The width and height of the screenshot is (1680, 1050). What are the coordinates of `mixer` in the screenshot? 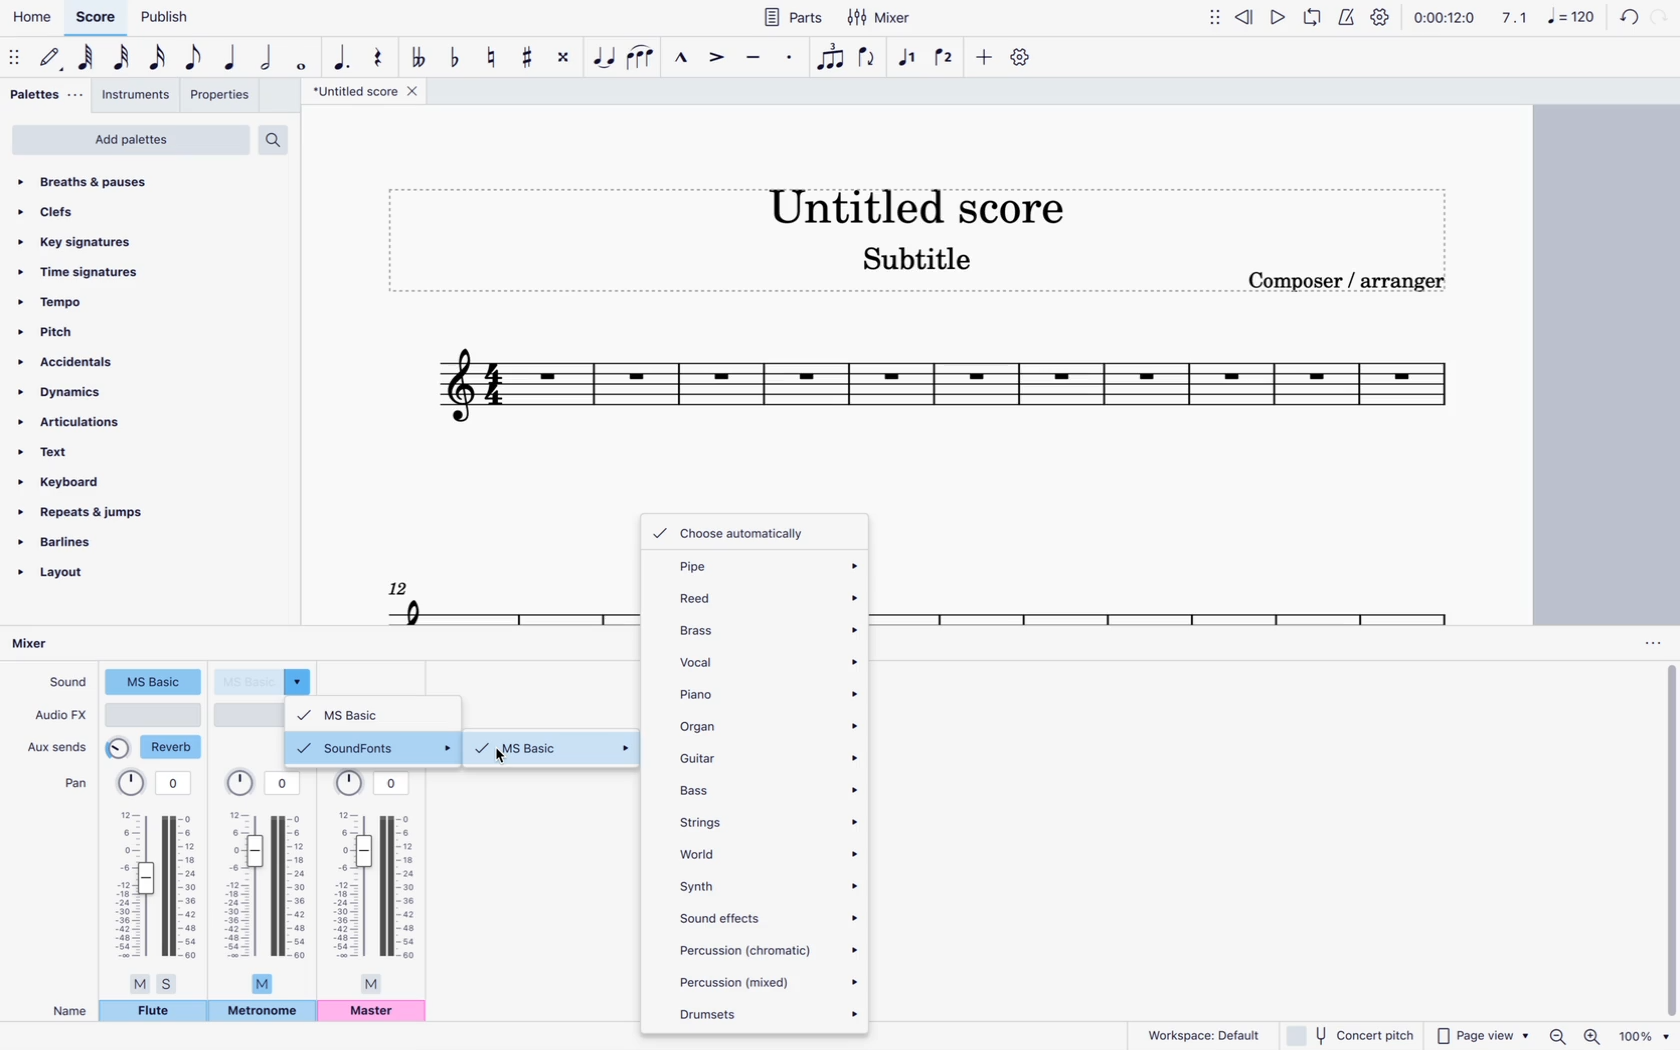 It's located at (39, 644).